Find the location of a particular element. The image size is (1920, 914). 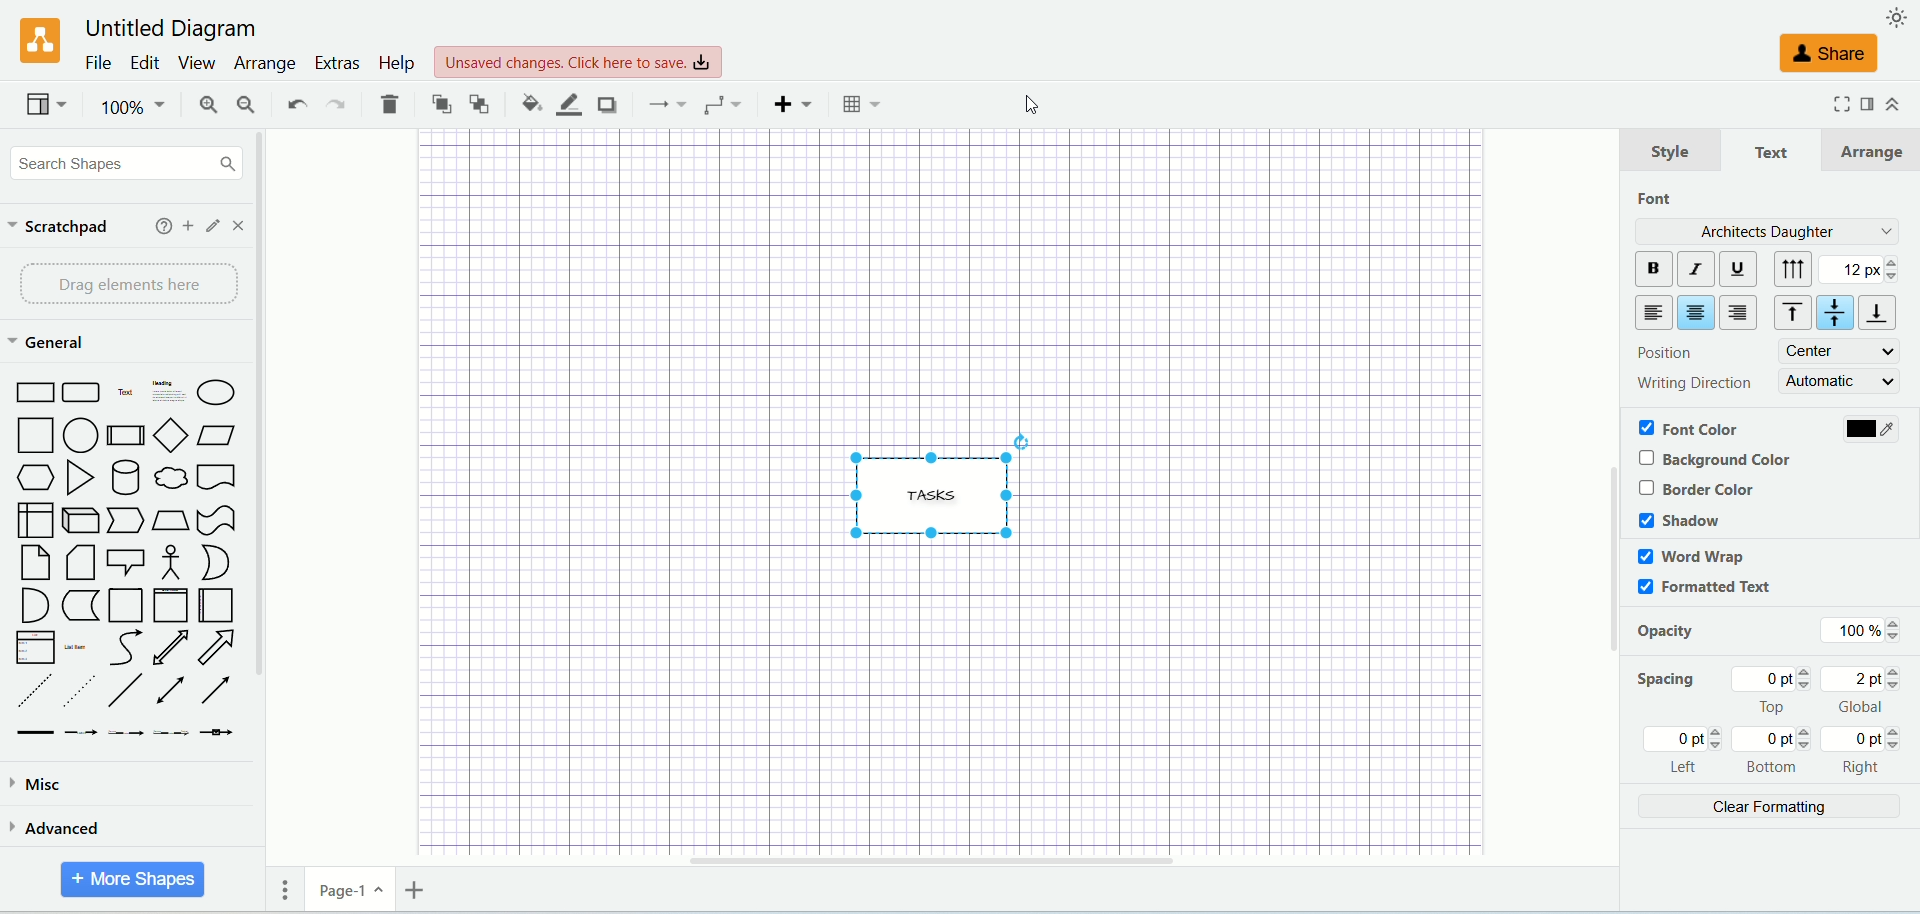

border color is located at coordinates (1695, 490).